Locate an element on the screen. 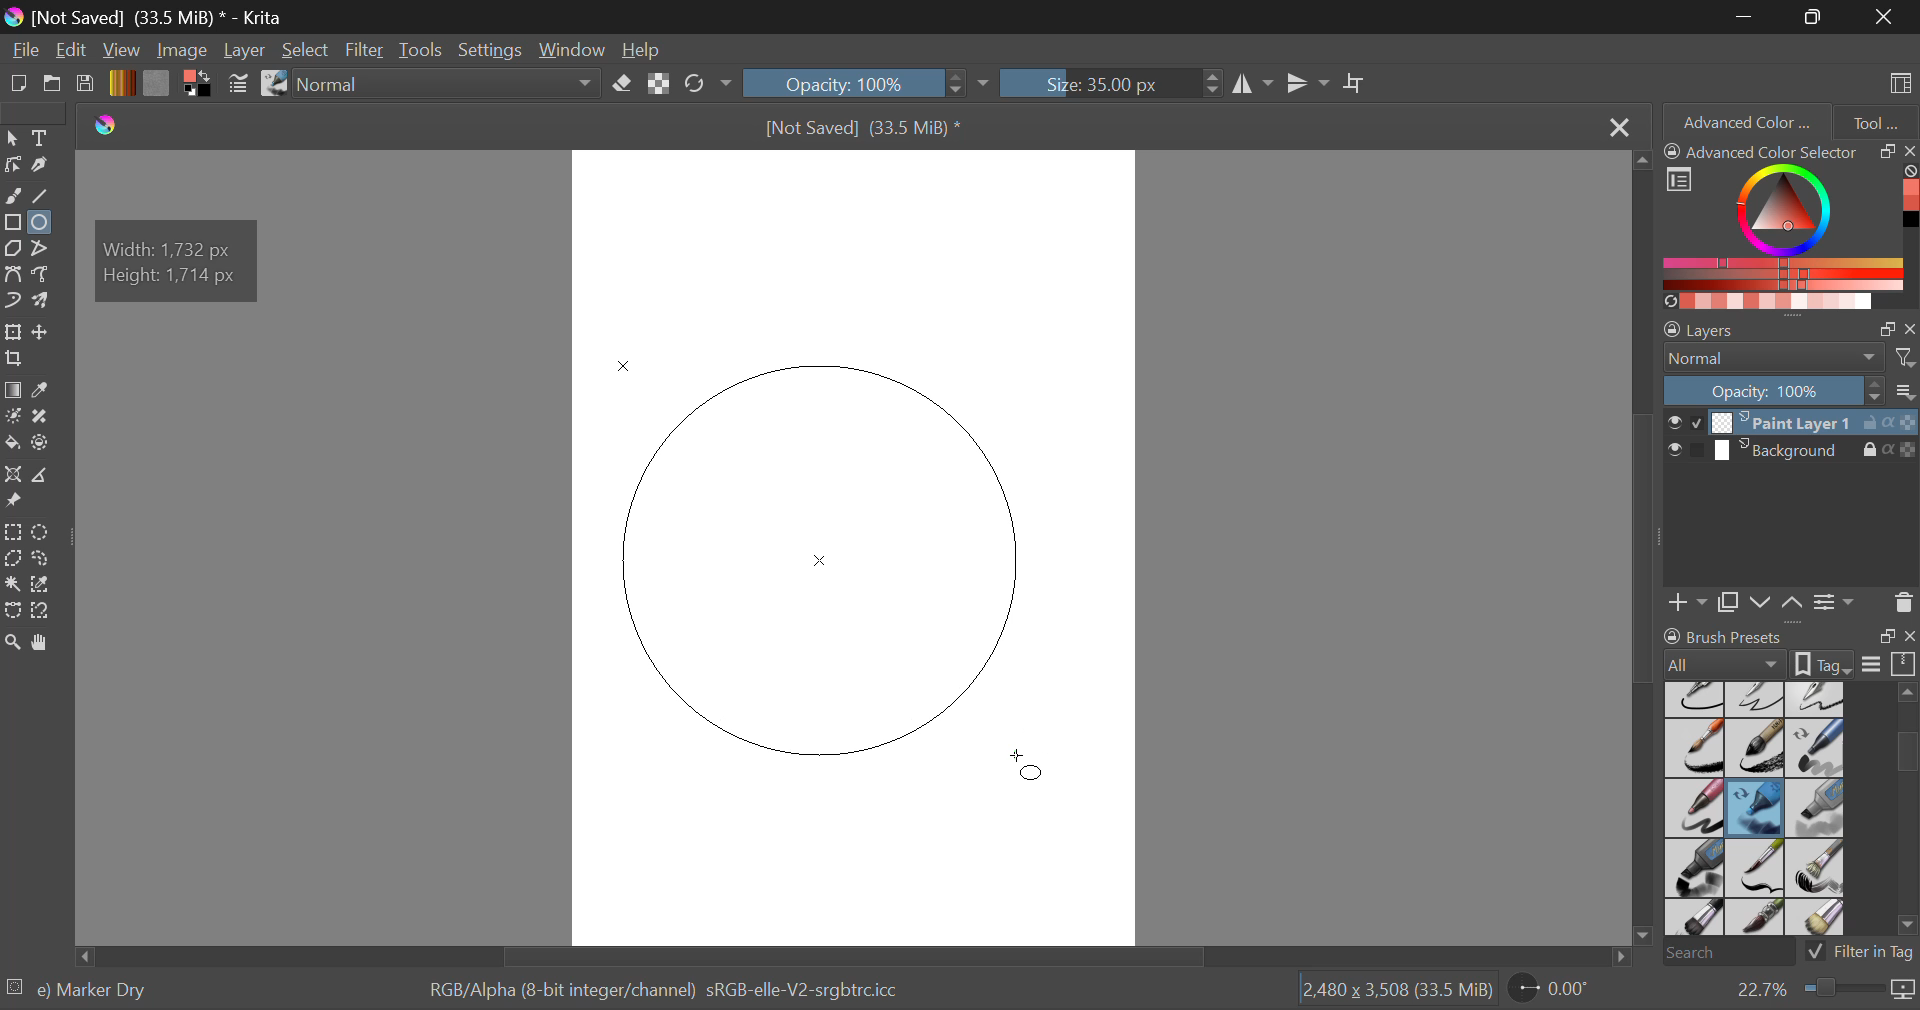  Bristles-2 Flat Rough is located at coordinates (1818, 869).